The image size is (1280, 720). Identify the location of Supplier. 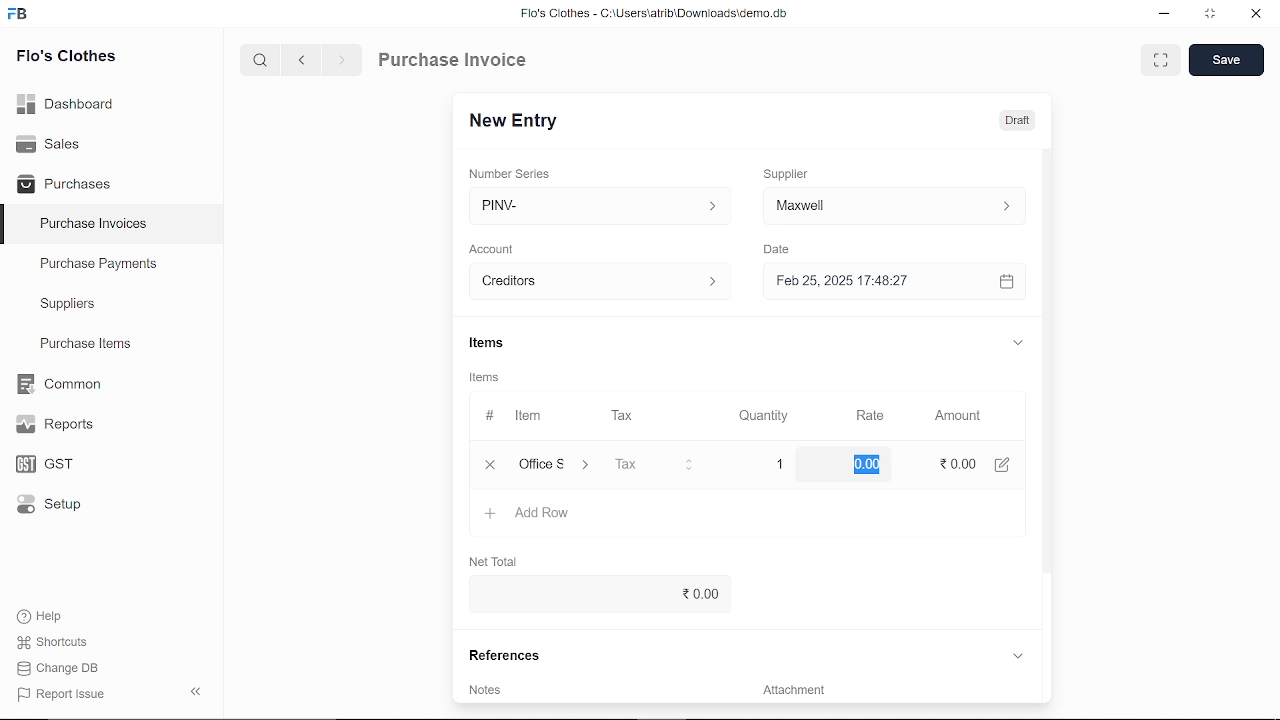
(797, 172).